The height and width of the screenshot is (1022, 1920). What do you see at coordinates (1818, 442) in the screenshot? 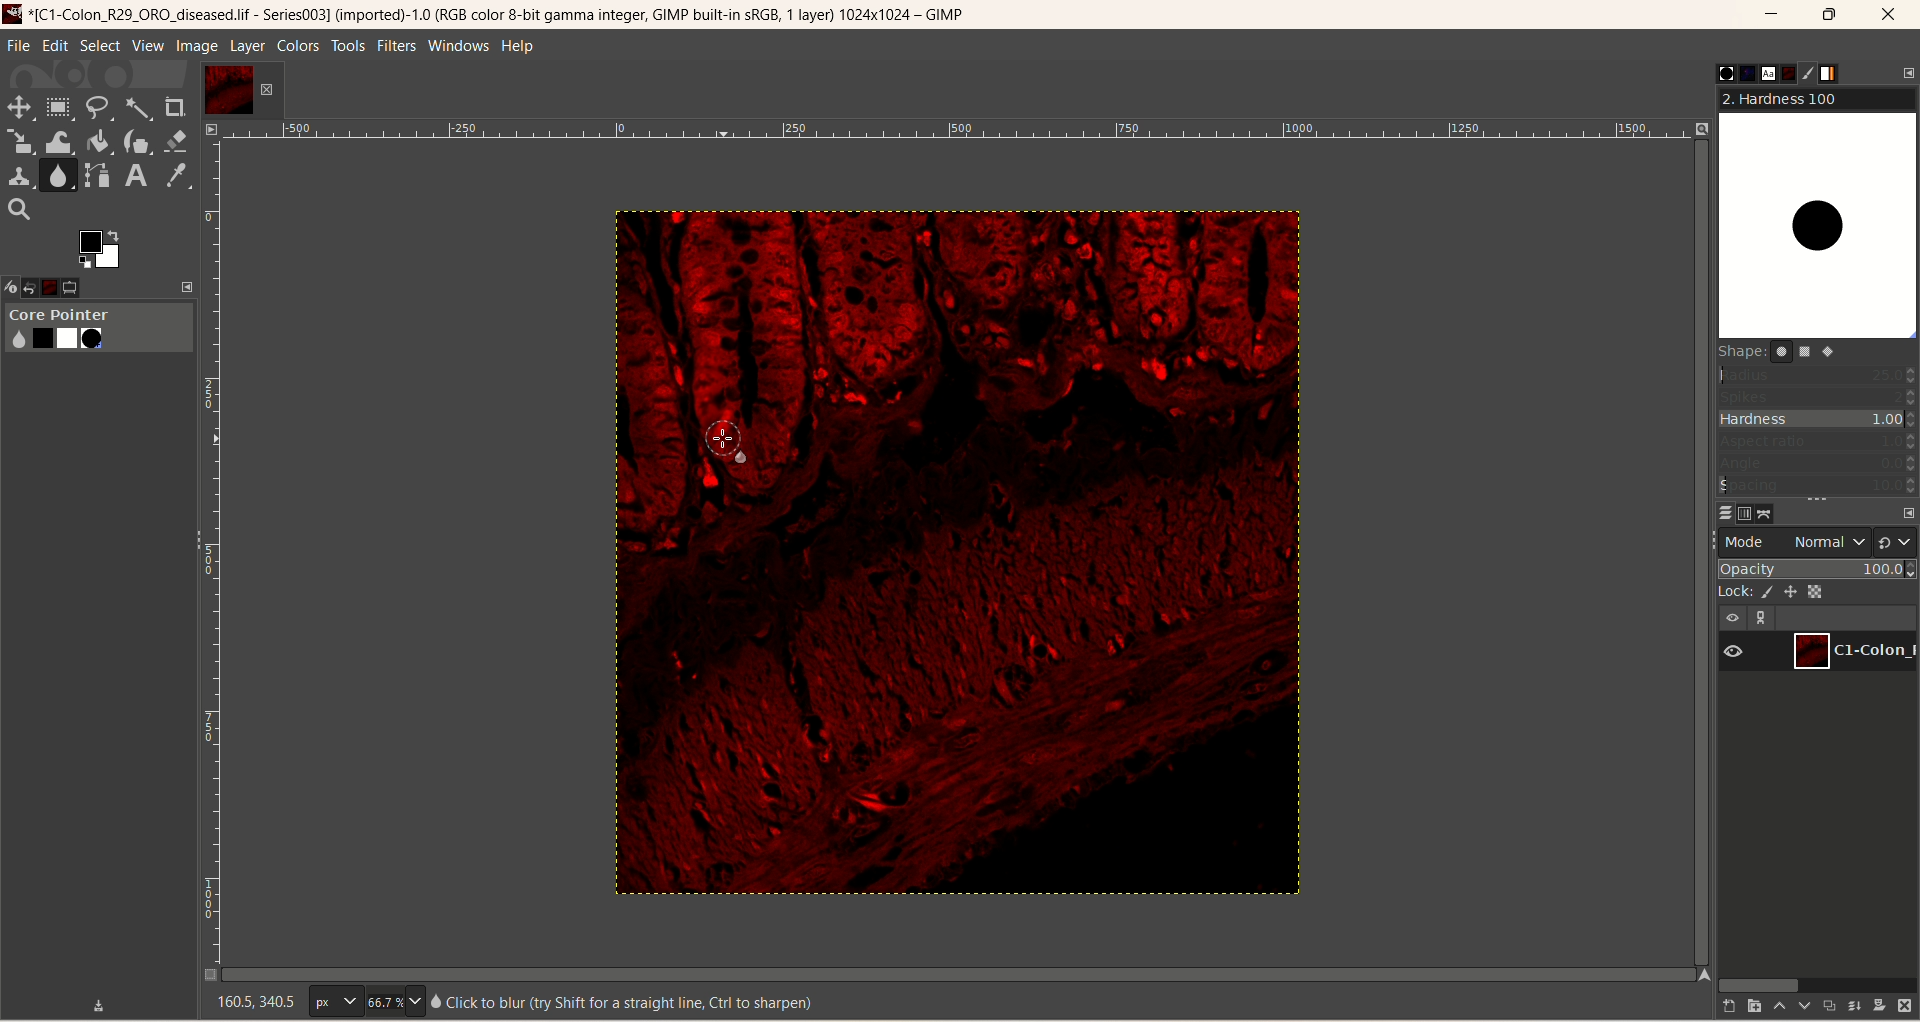
I see `aspect ratio` at bounding box center [1818, 442].